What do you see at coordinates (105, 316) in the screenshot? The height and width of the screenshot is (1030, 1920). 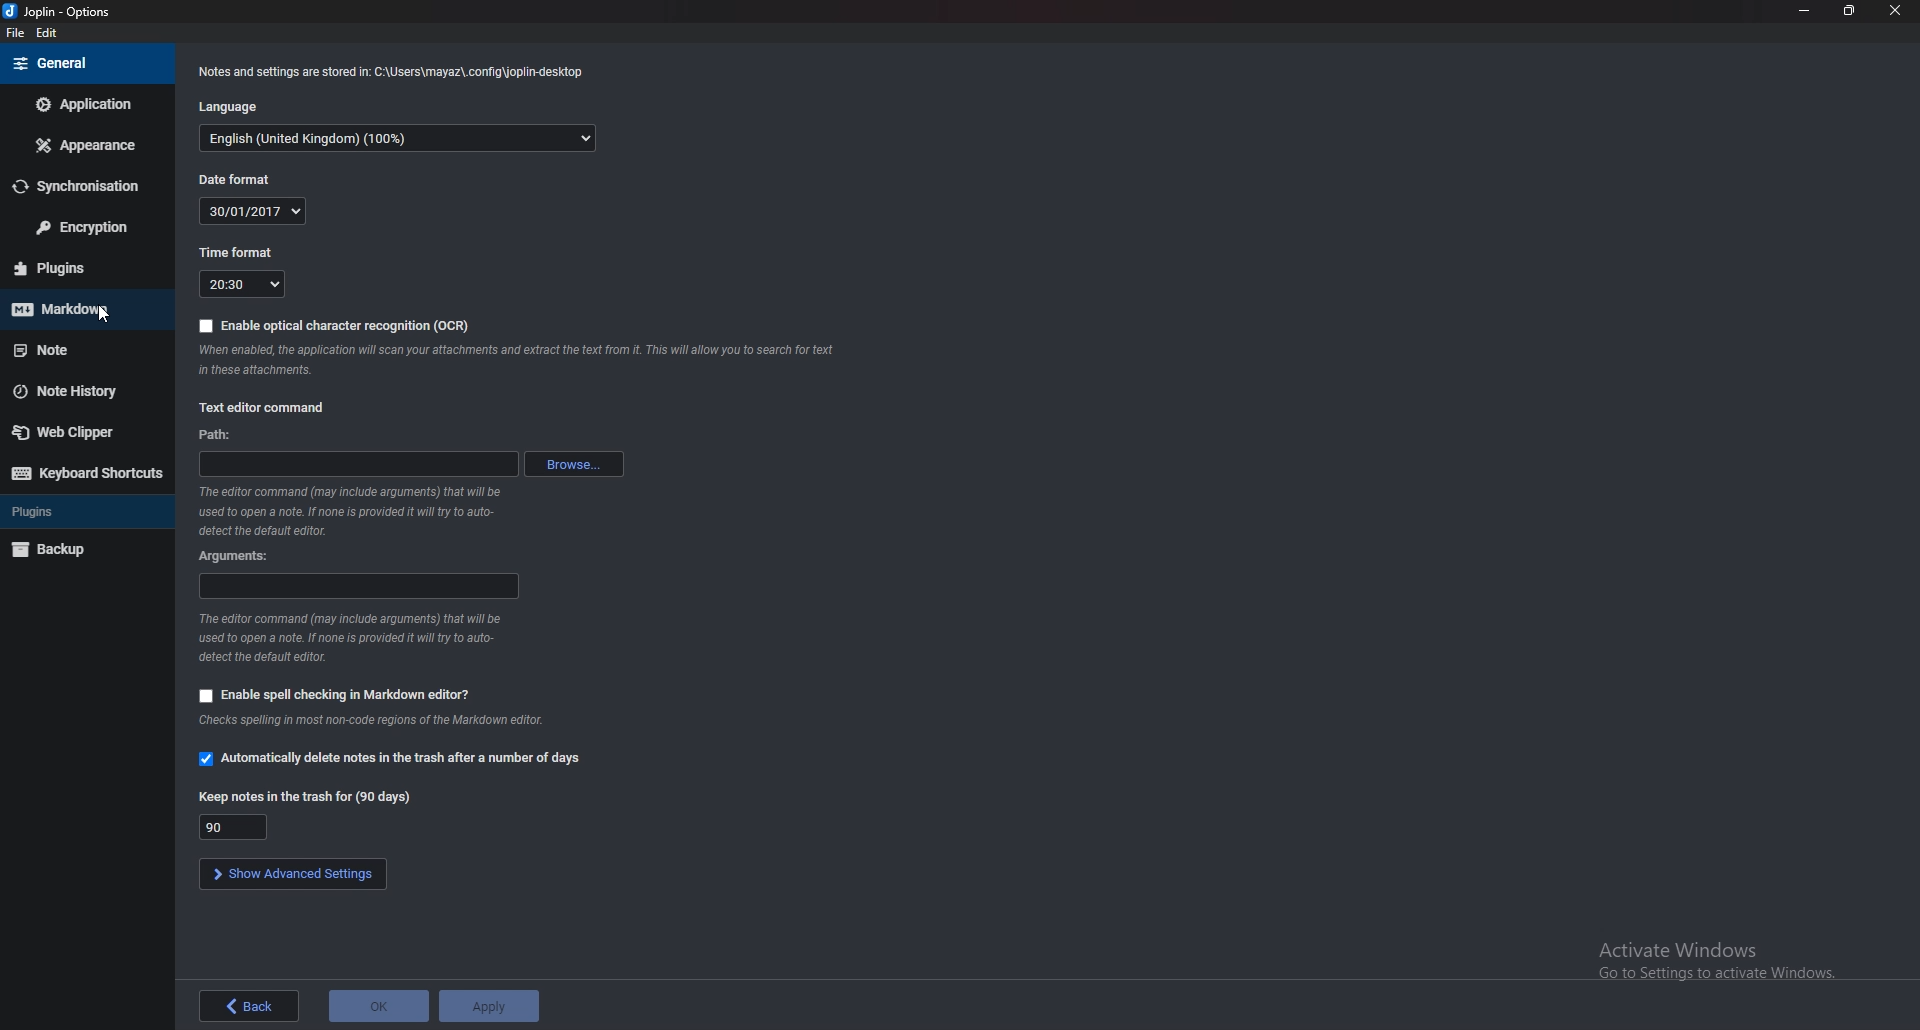 I see `cursor` at bounding box center [105, 316].